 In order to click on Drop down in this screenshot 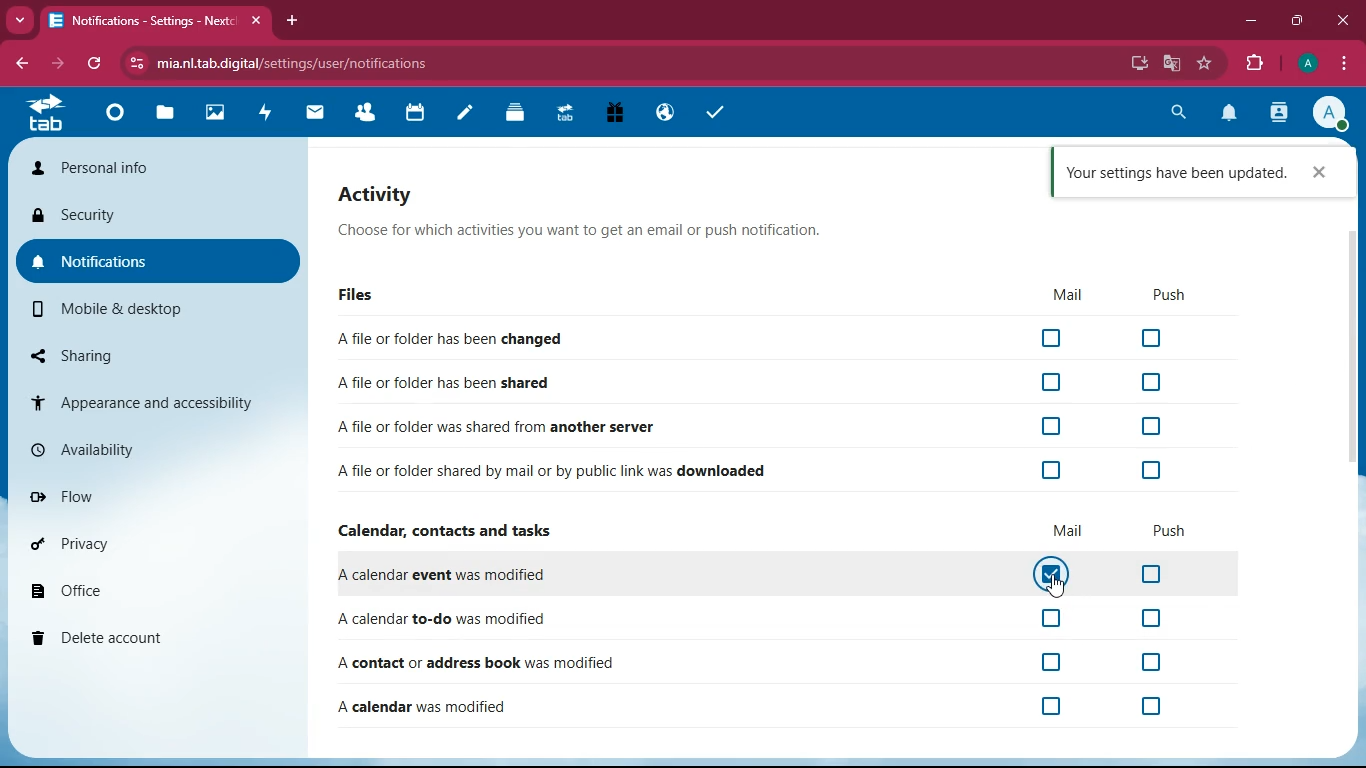, I will do `click(21, 21)`.